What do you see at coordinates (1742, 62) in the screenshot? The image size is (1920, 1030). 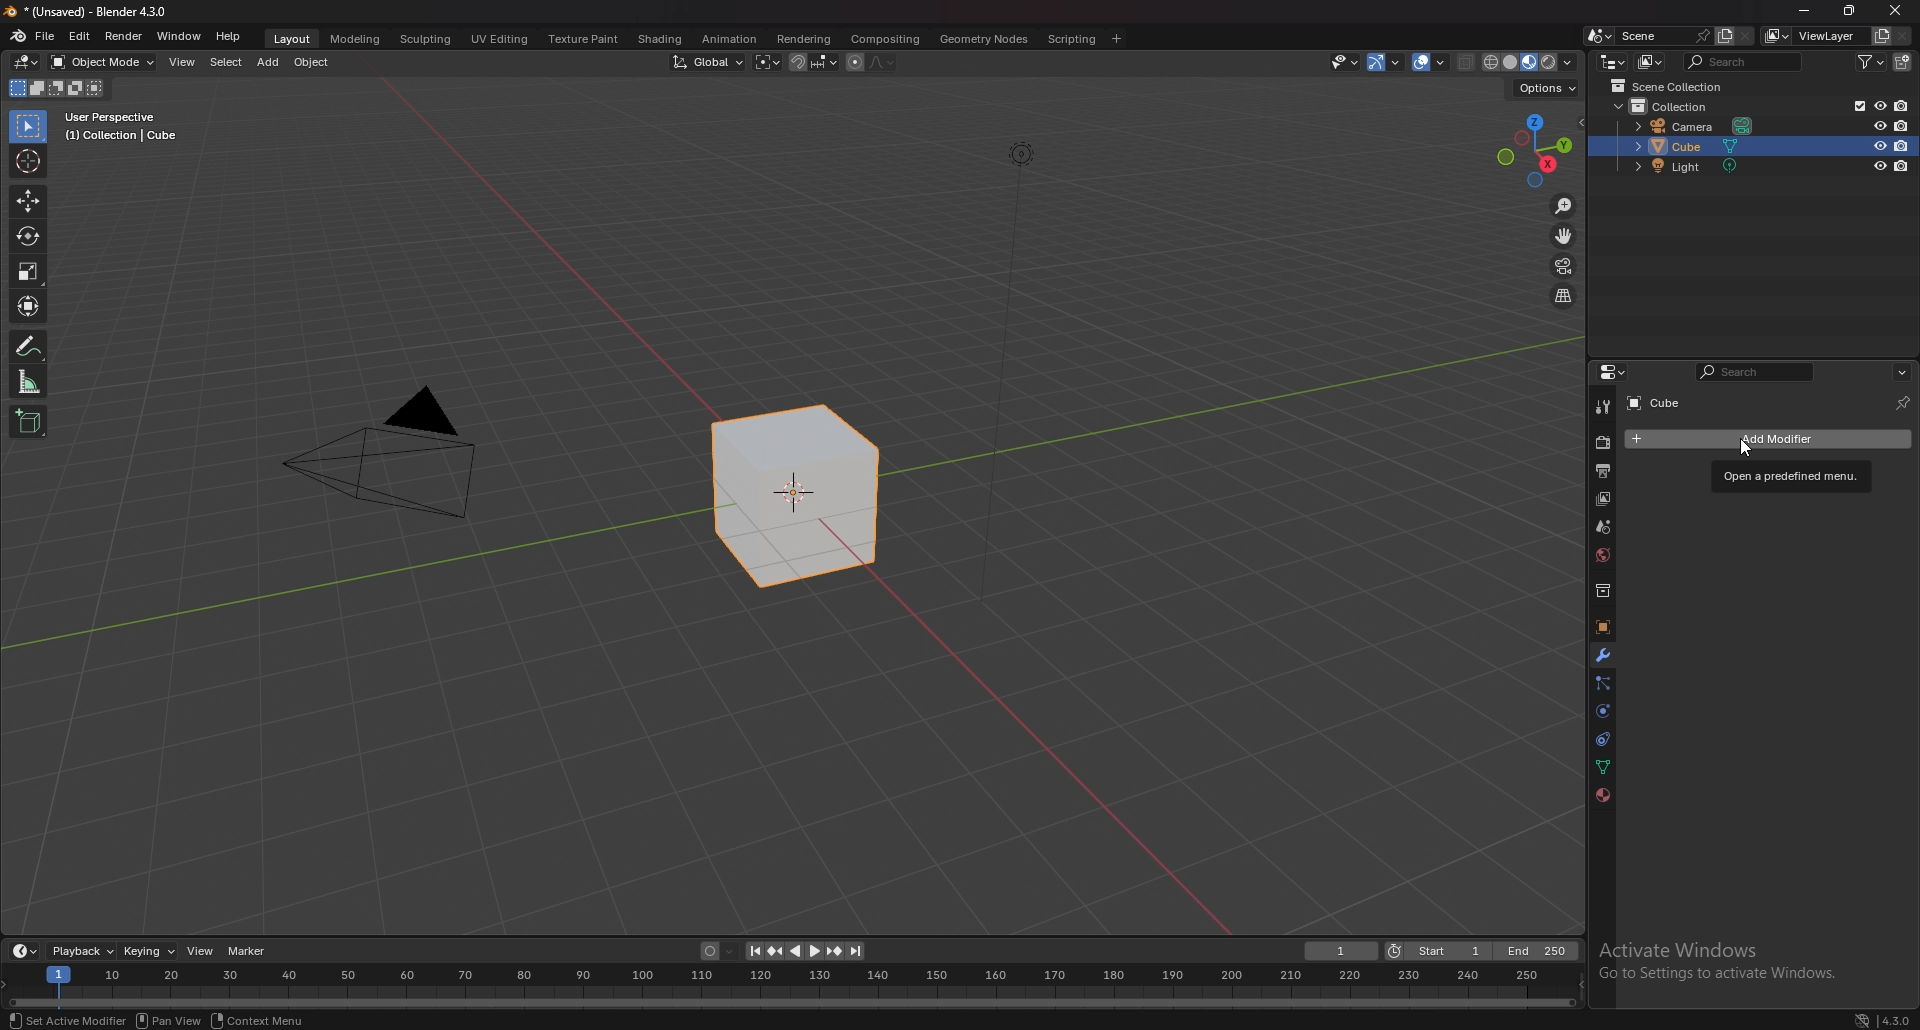 I see `search` at bounding box center [1742, 62].